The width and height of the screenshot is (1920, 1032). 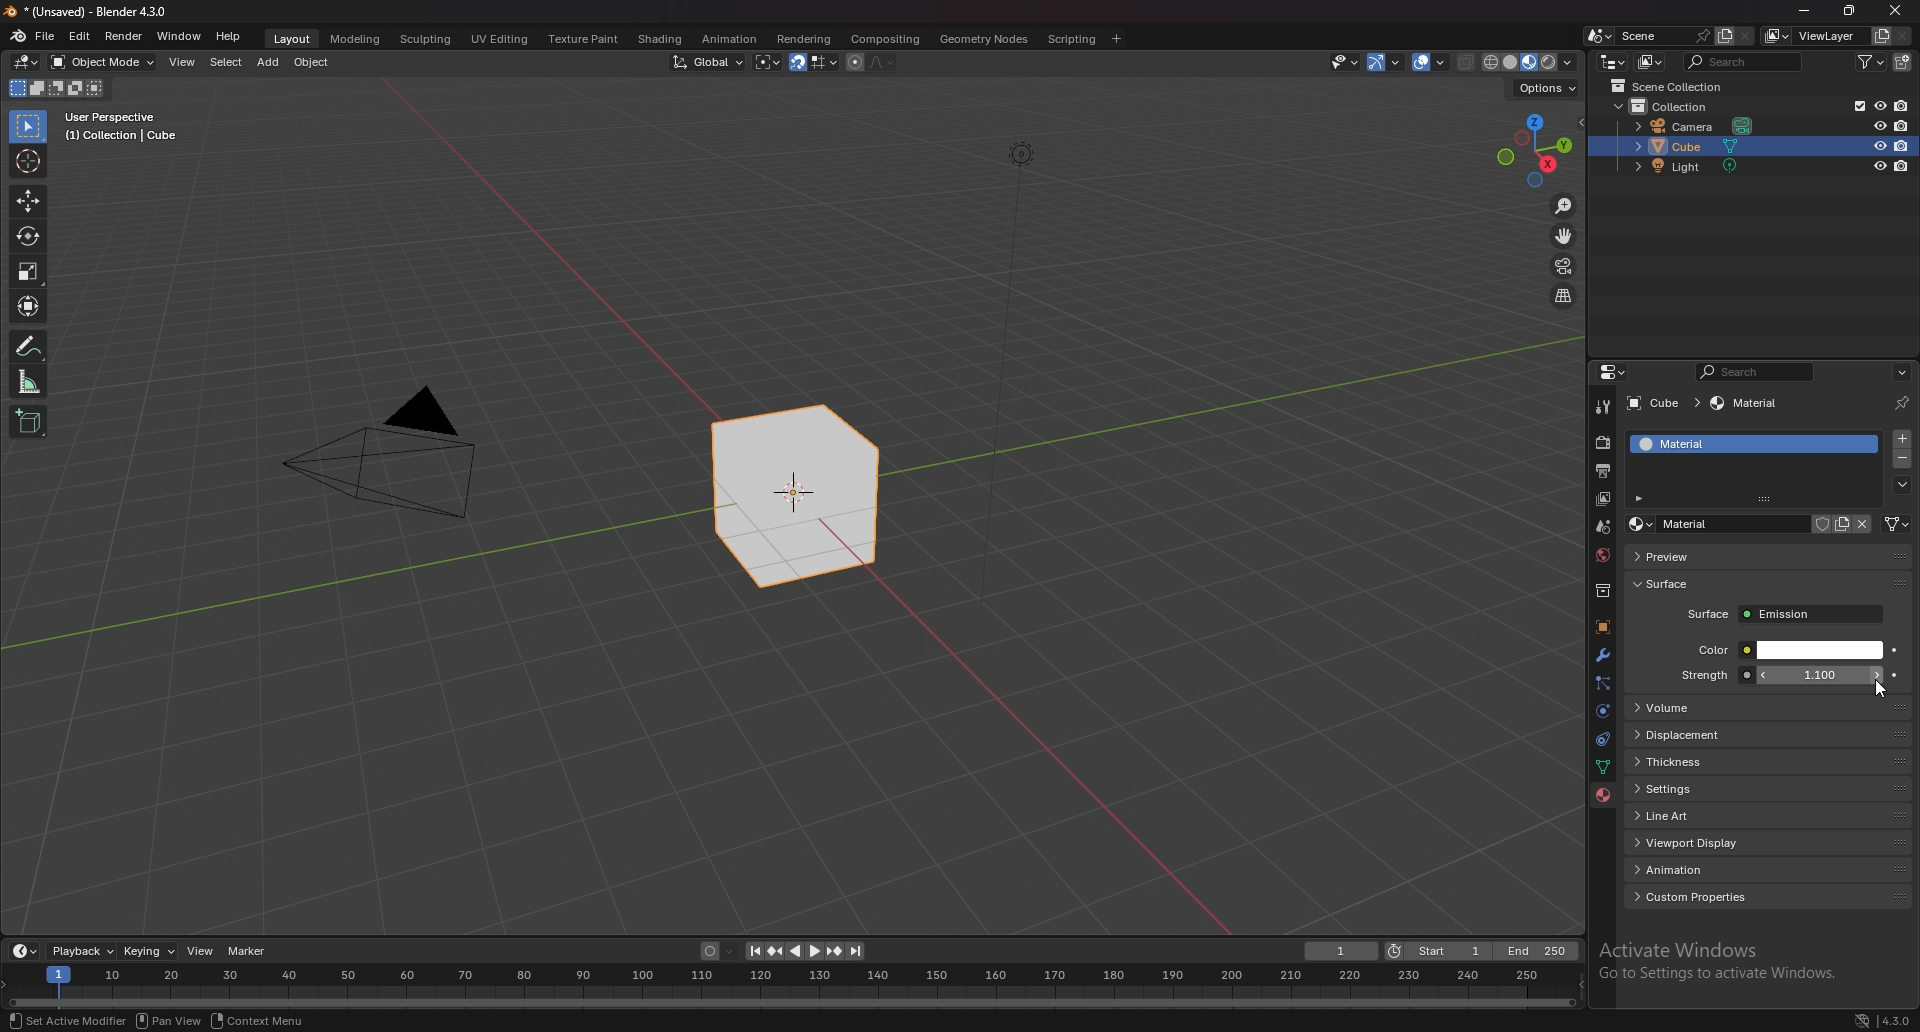 What do you see at coordinates (171, 1020) in the screenshot?
I see `` at bounding box center [171, 1020].